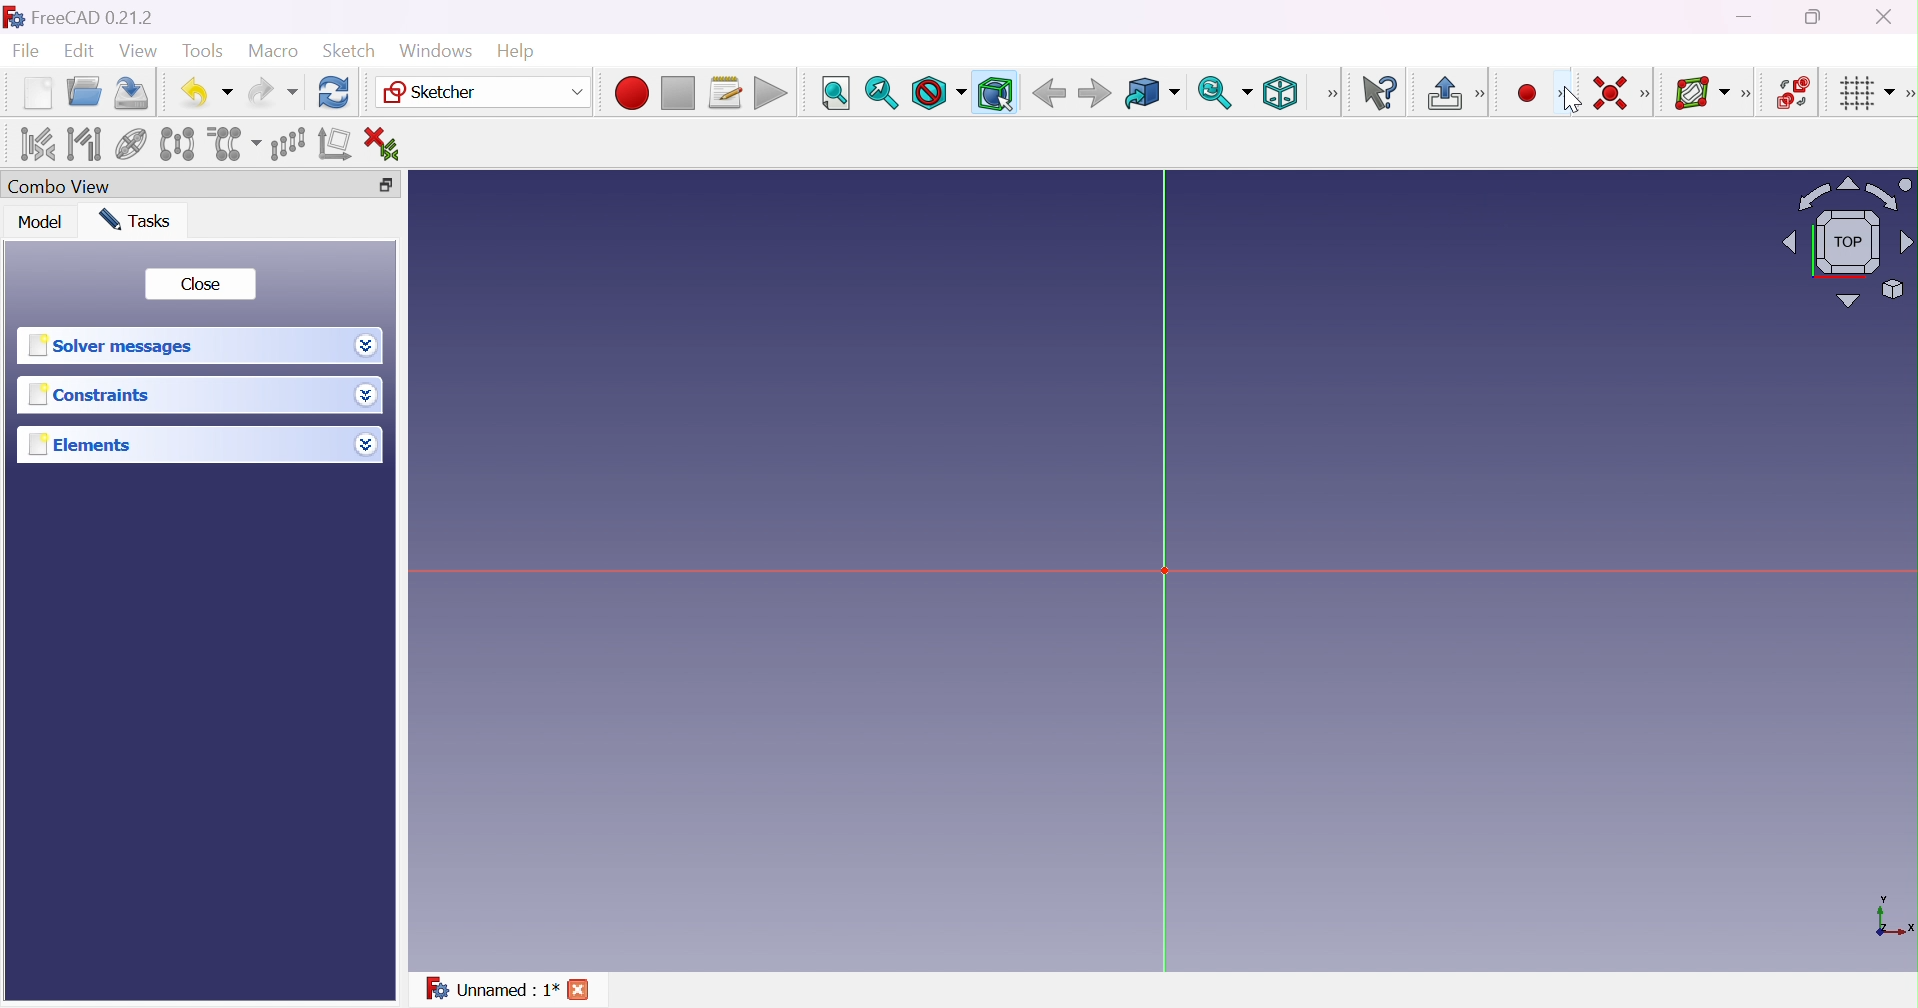  Describe the element at coordinates (1524, 91) in the screenshot. I see `Create point` at that location.